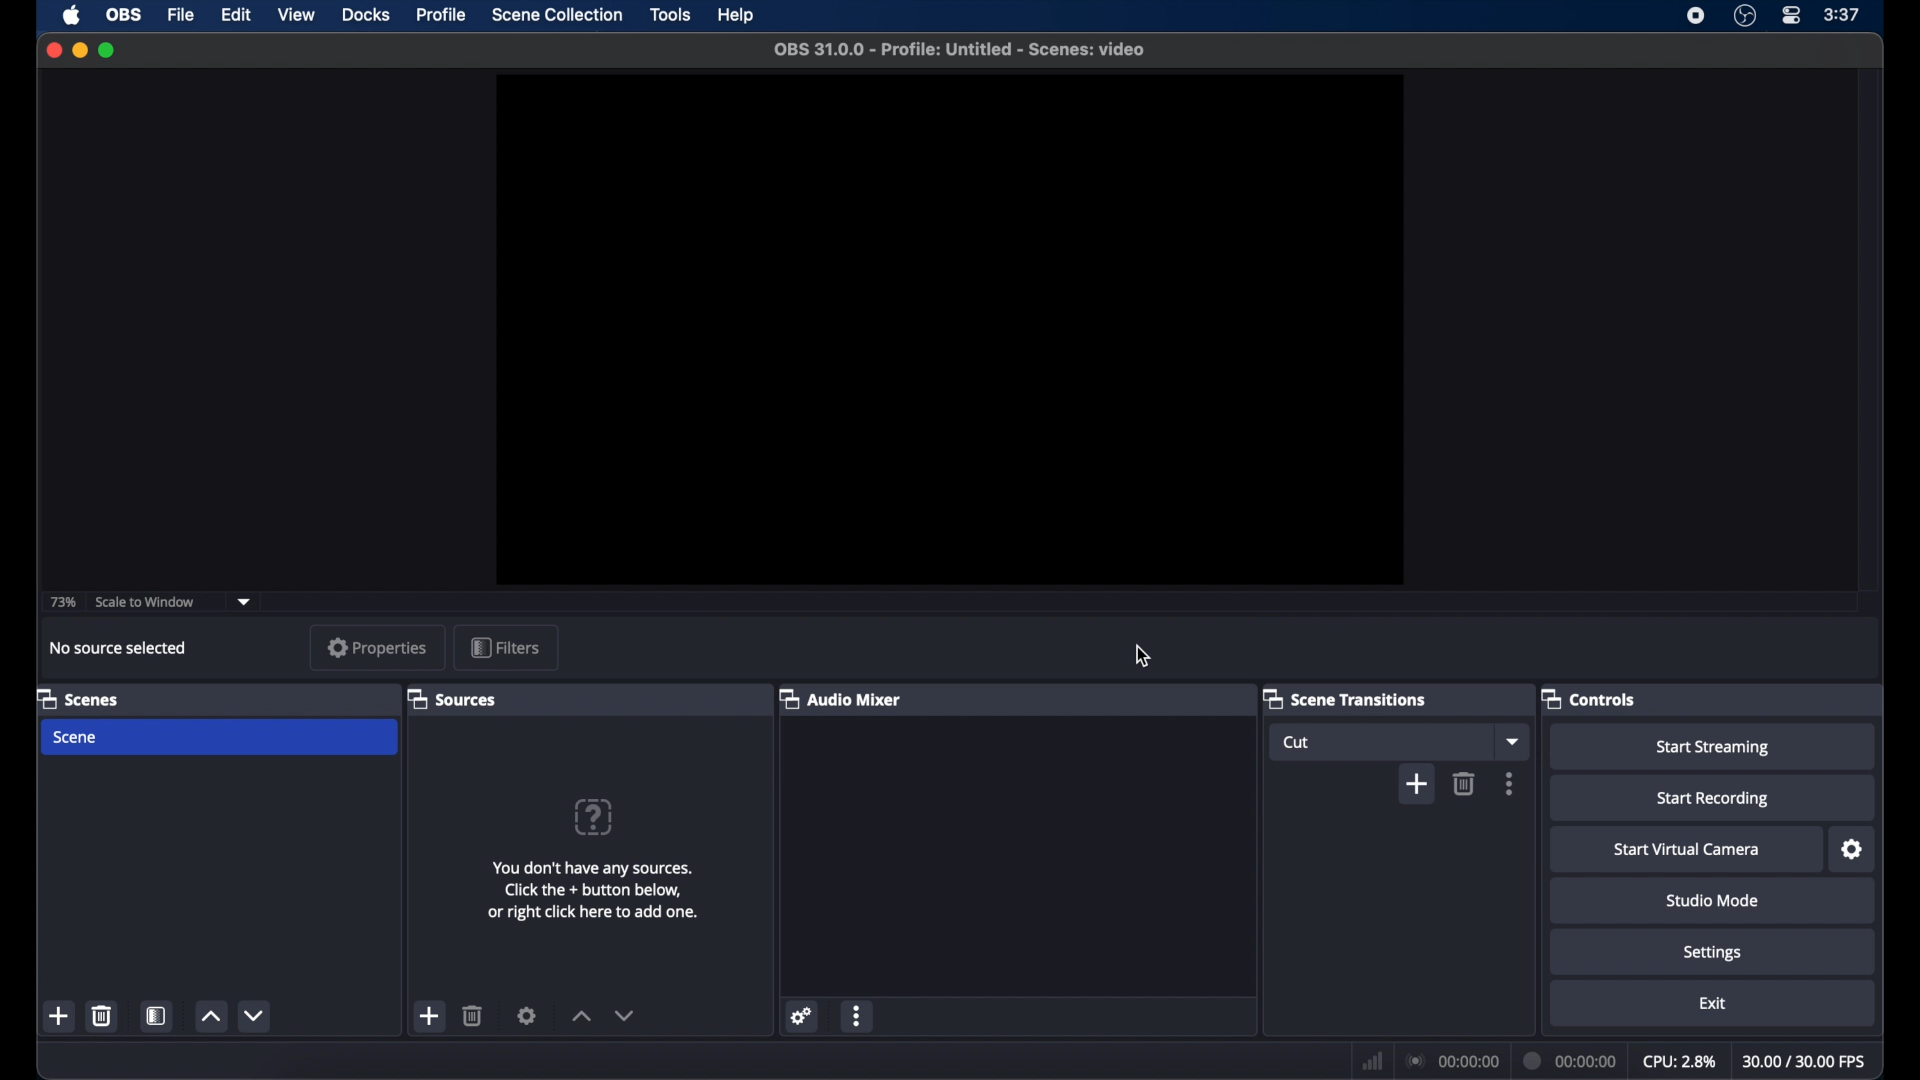  What do you see at coordinates (1301, 742) in the screenshot?
I see `cut` at bounding box center [1301, 742].